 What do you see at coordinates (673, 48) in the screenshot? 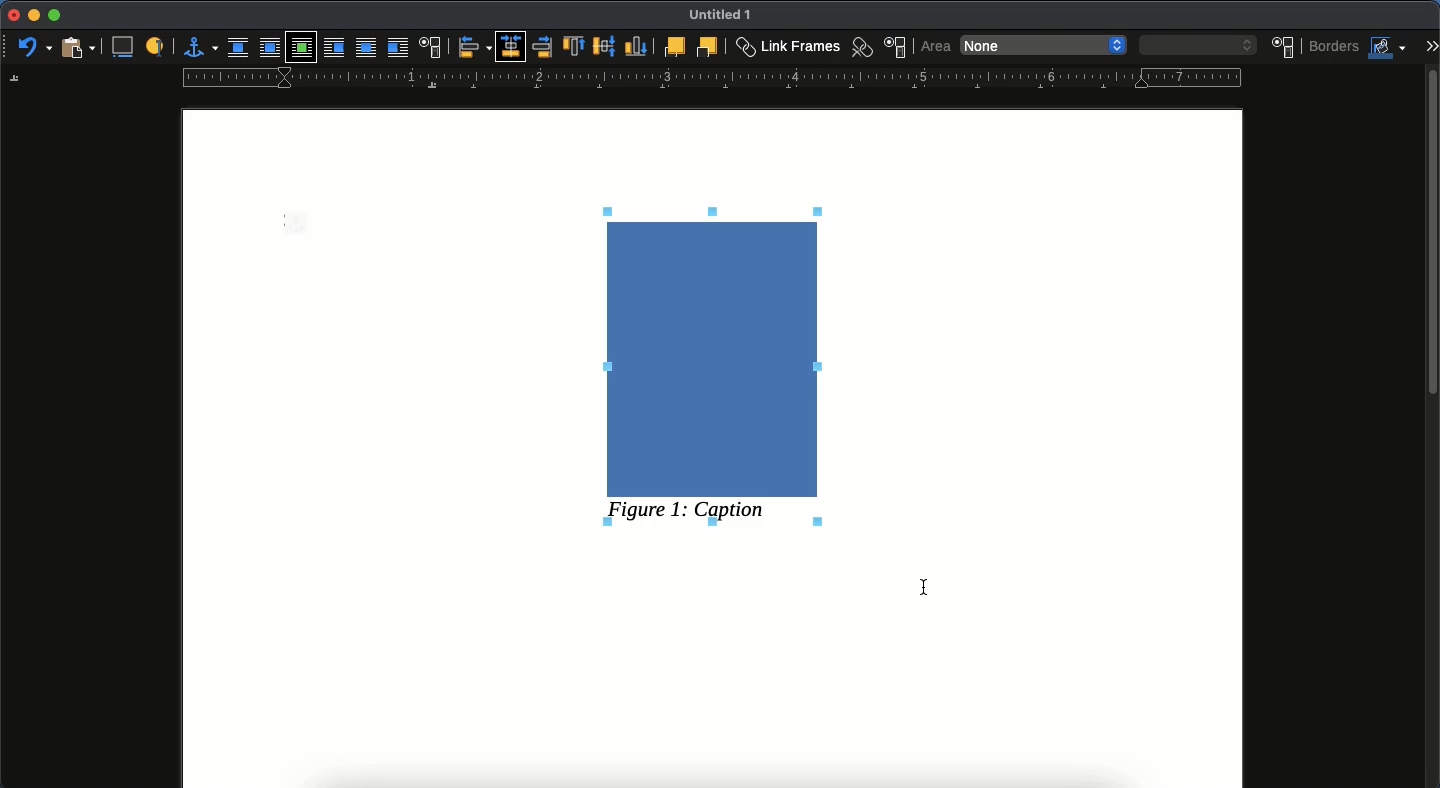
I see `forward one` at bounding box center [673, 48].